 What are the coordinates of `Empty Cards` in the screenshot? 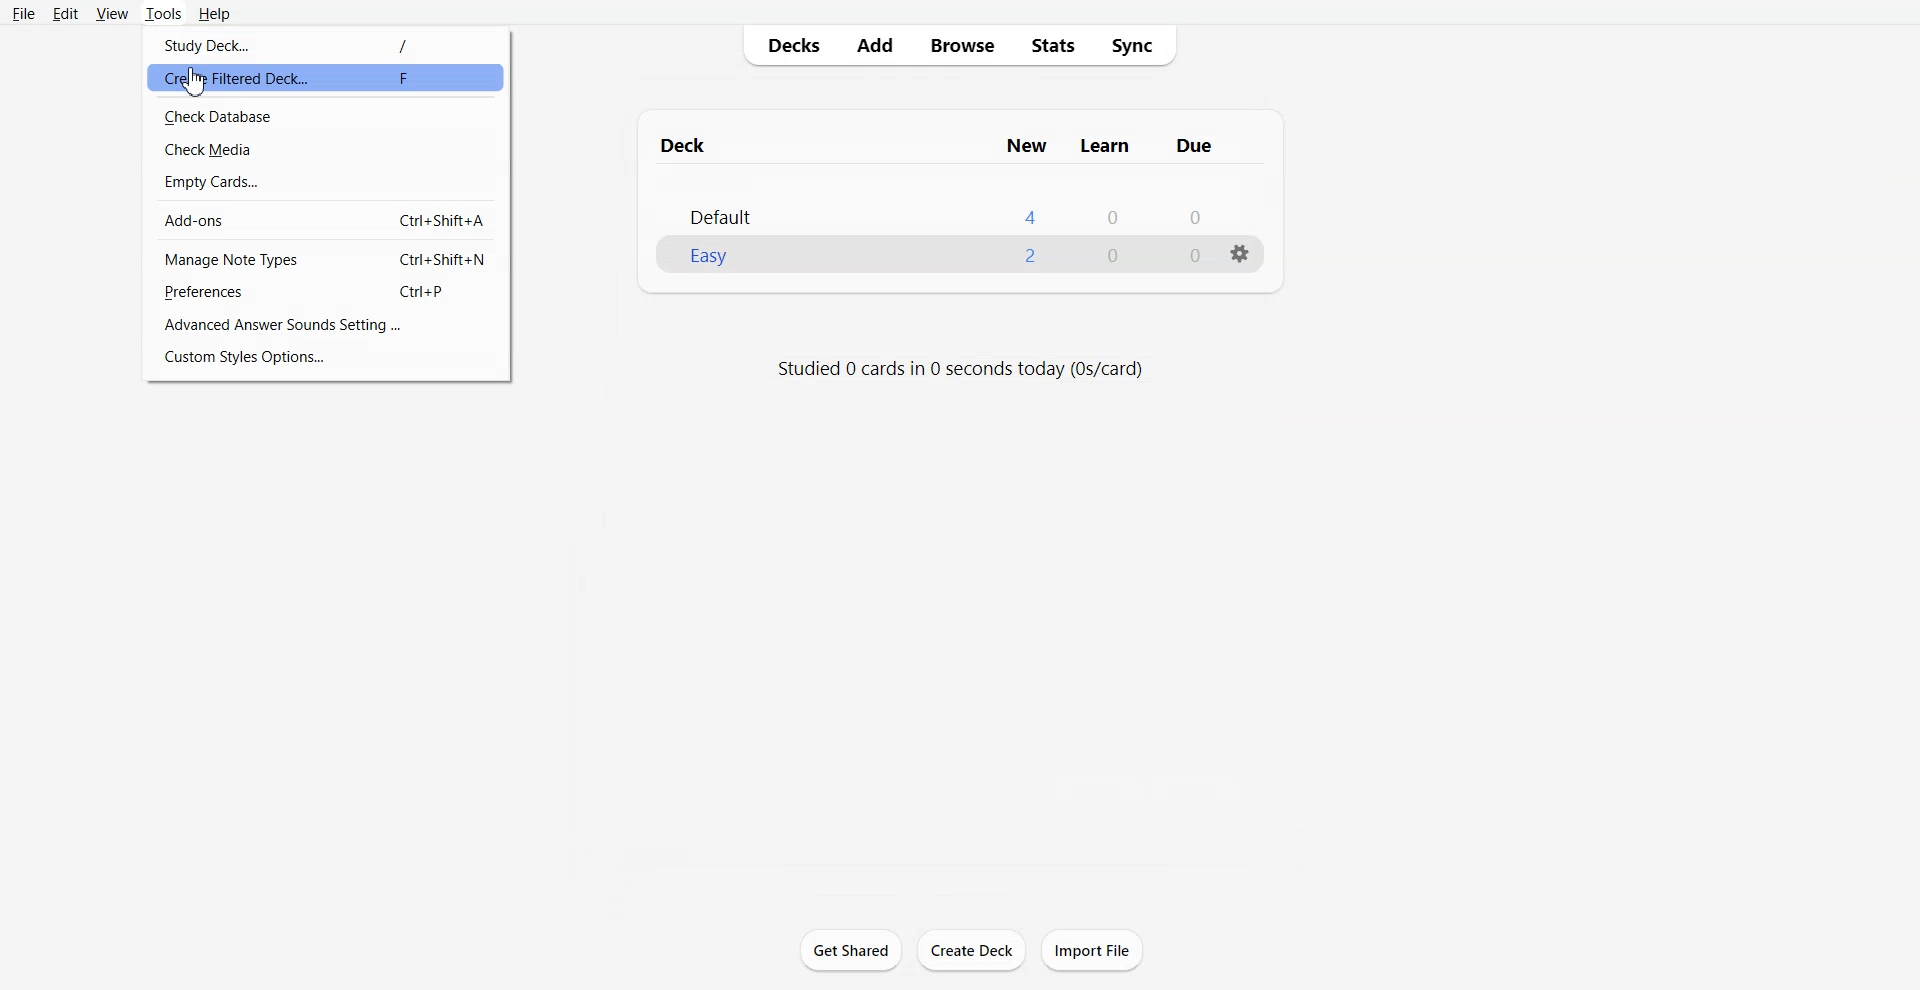 It's located at (327, 180).